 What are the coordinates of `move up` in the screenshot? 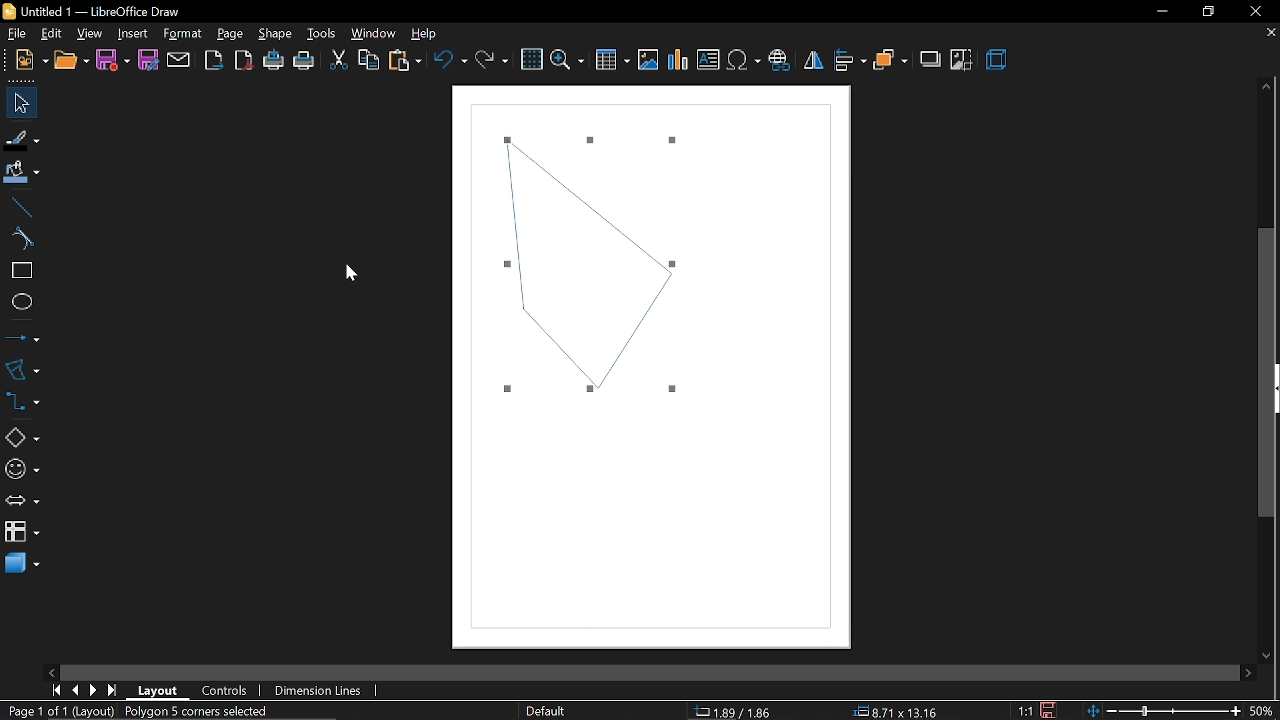 It's located at (1267, 87).